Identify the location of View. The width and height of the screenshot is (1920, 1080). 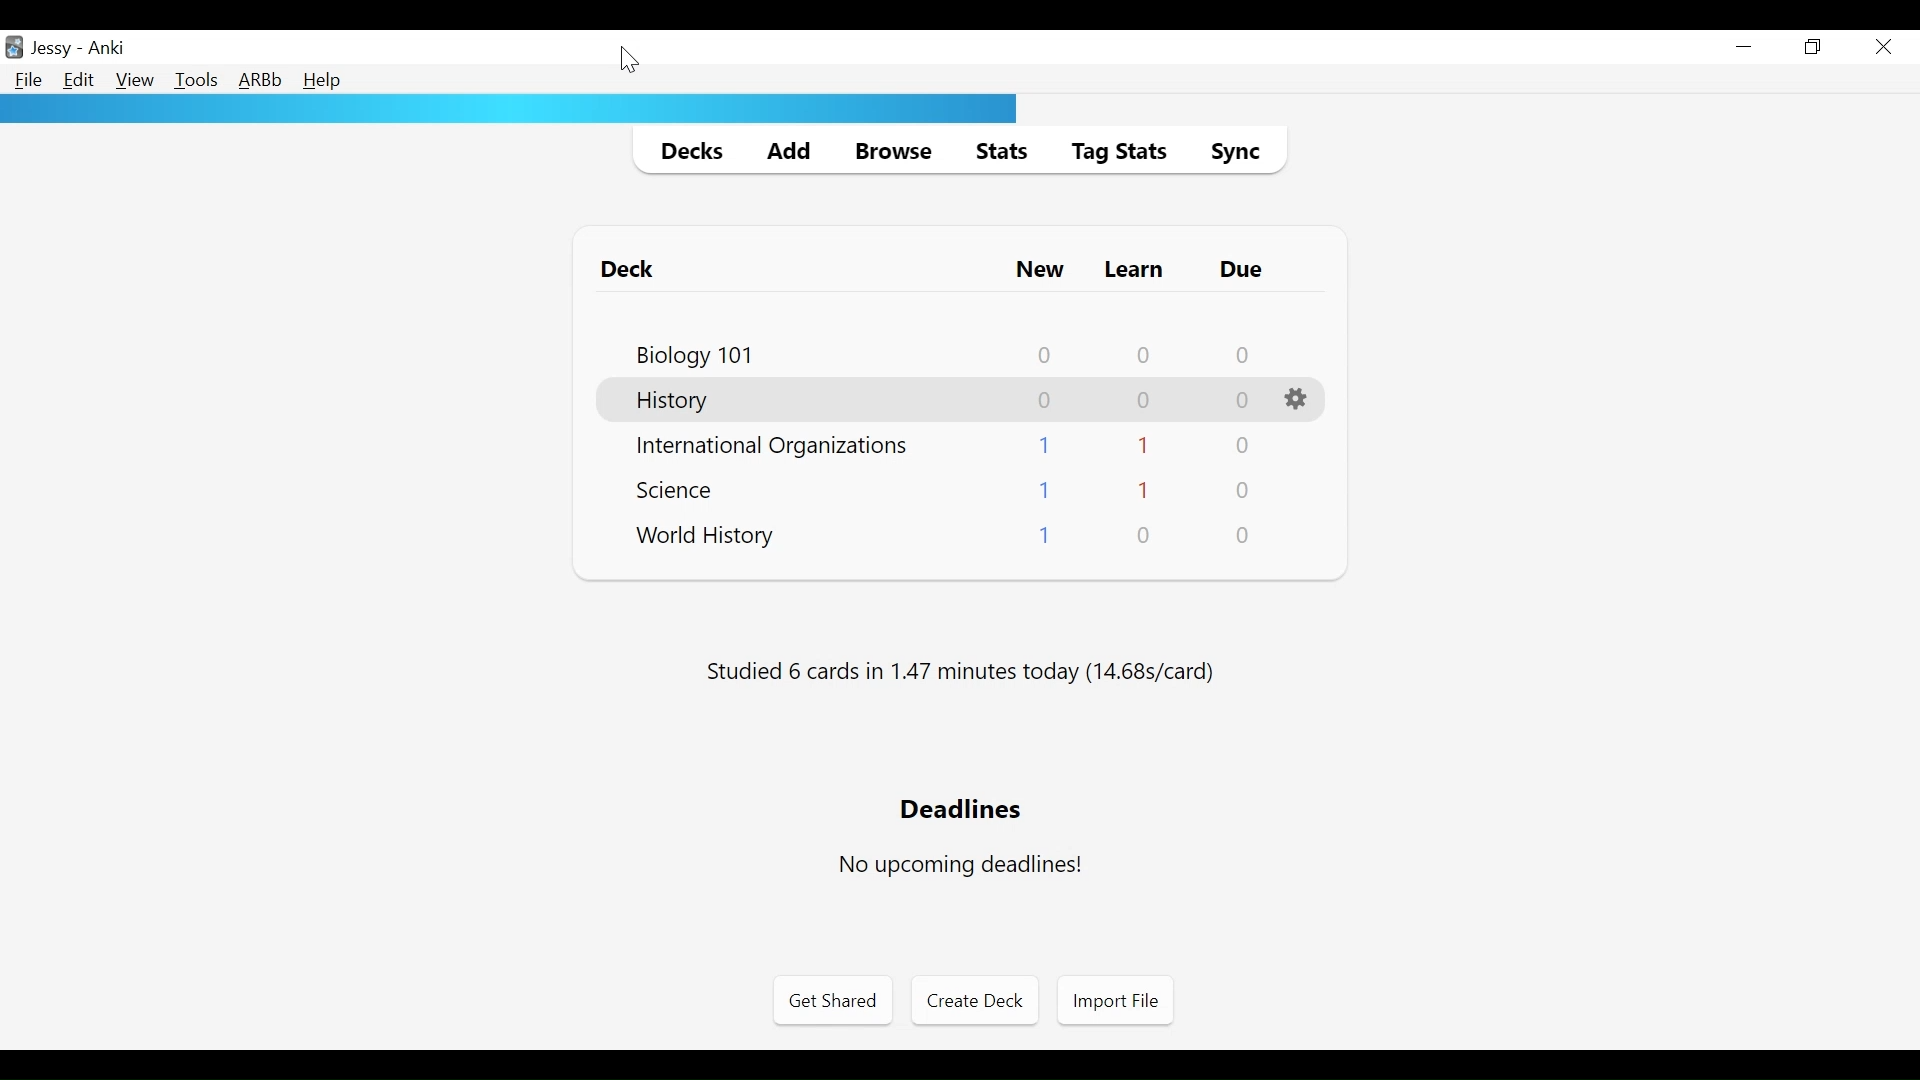
(134, 81).